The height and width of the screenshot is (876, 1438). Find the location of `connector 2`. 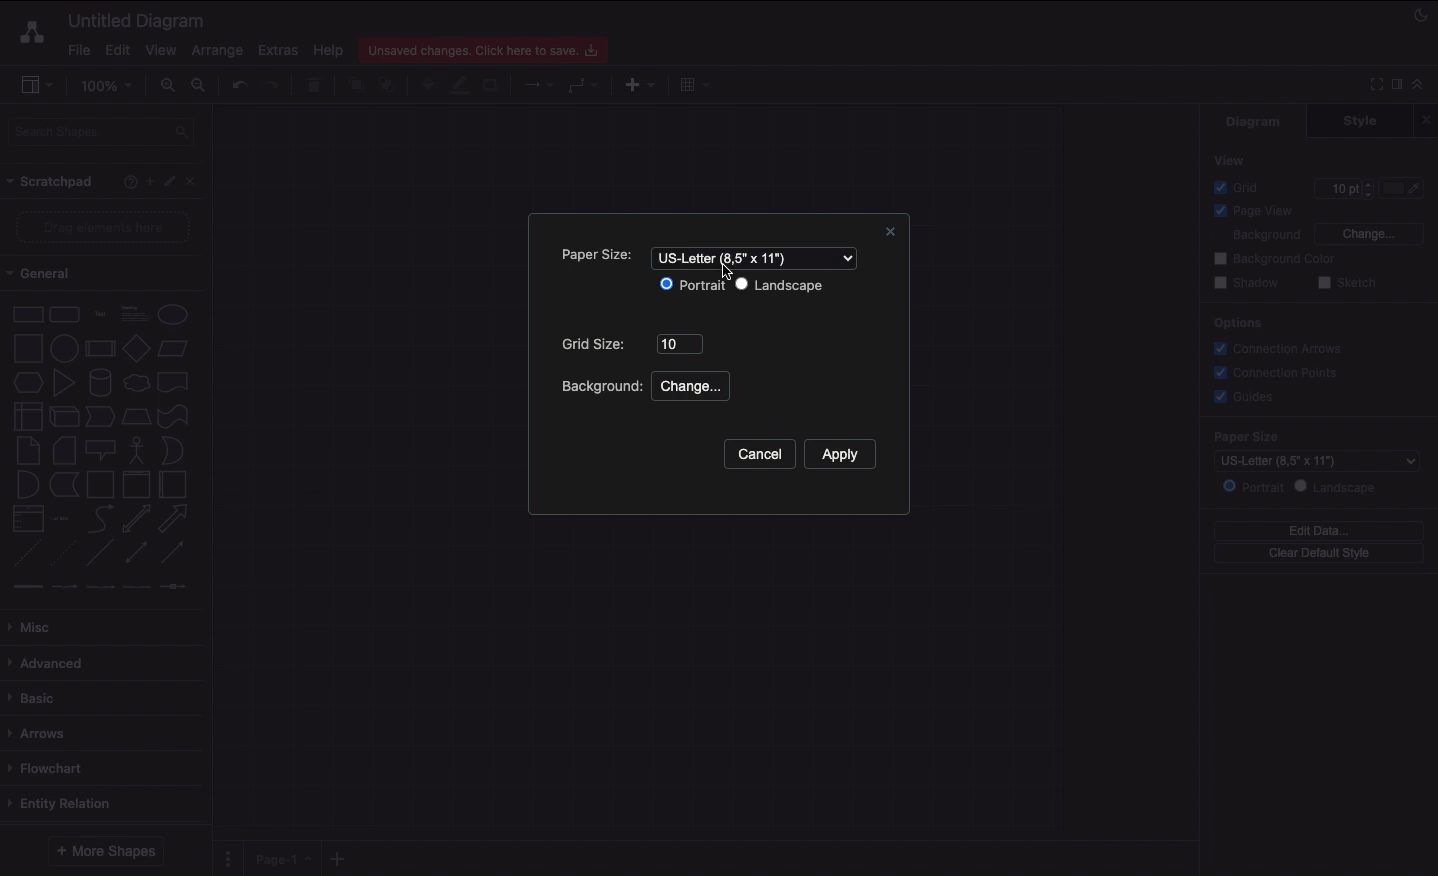

connector 2 is located at coordinates (64, 587).